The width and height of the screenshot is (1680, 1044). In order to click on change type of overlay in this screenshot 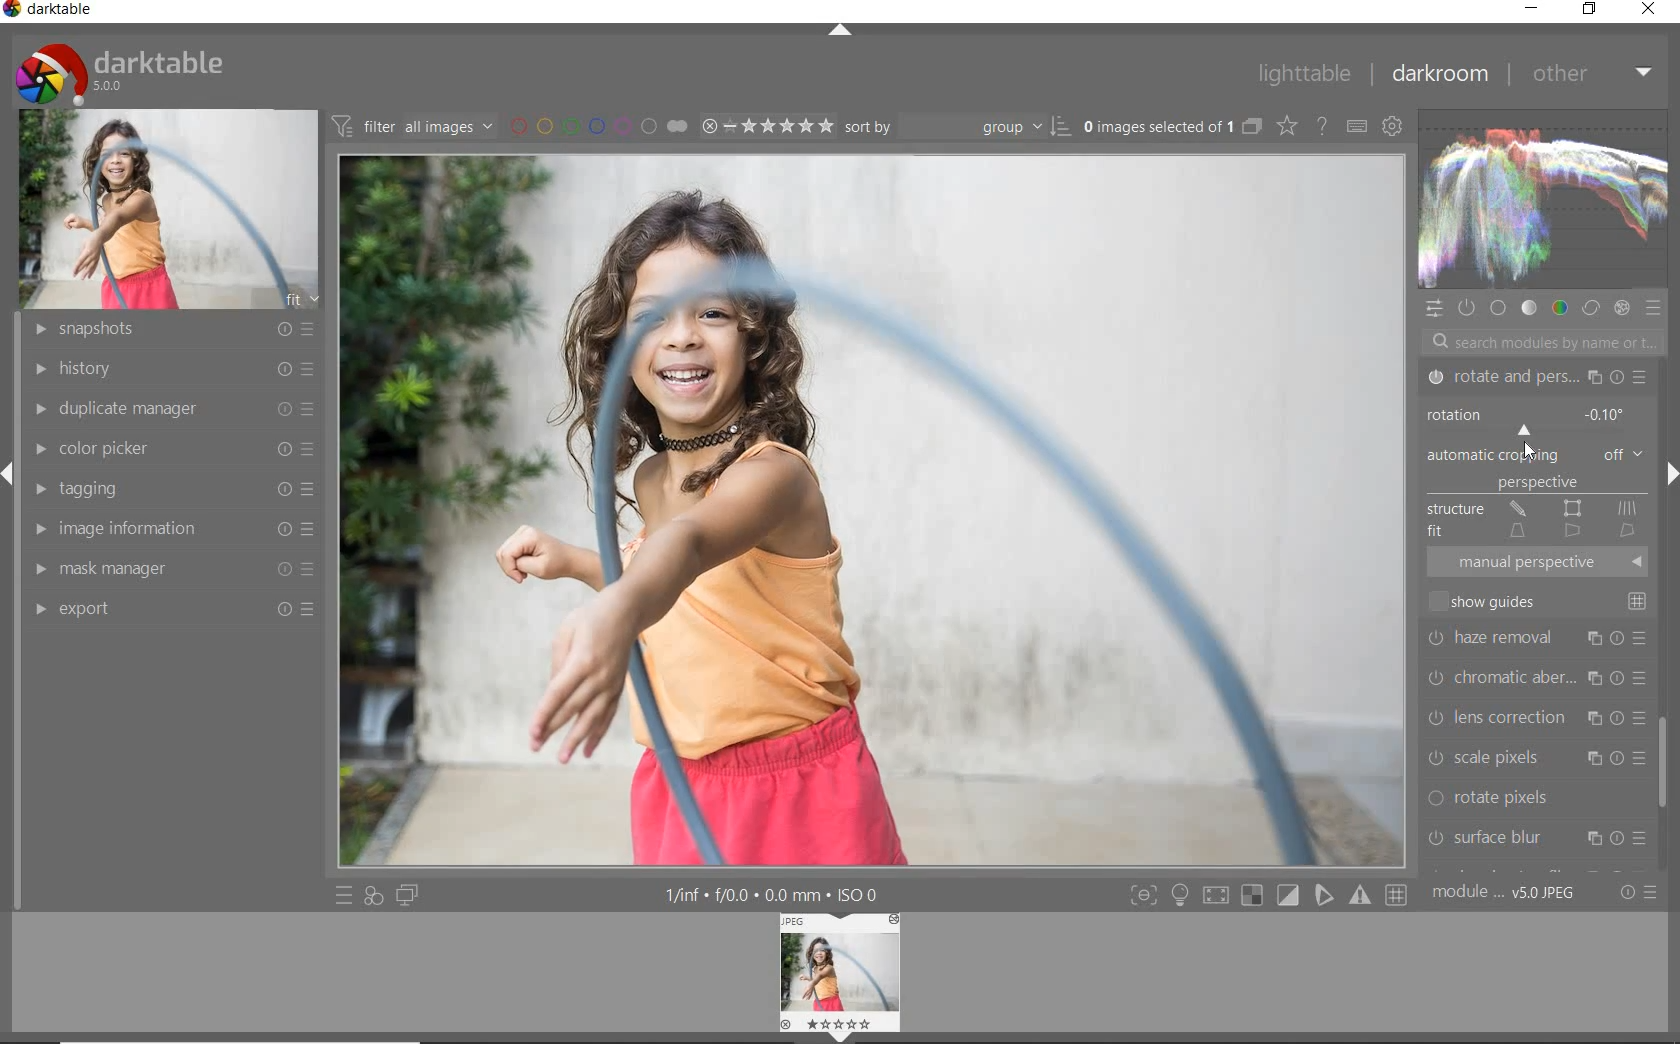, I will do `click(1289, 128)`.